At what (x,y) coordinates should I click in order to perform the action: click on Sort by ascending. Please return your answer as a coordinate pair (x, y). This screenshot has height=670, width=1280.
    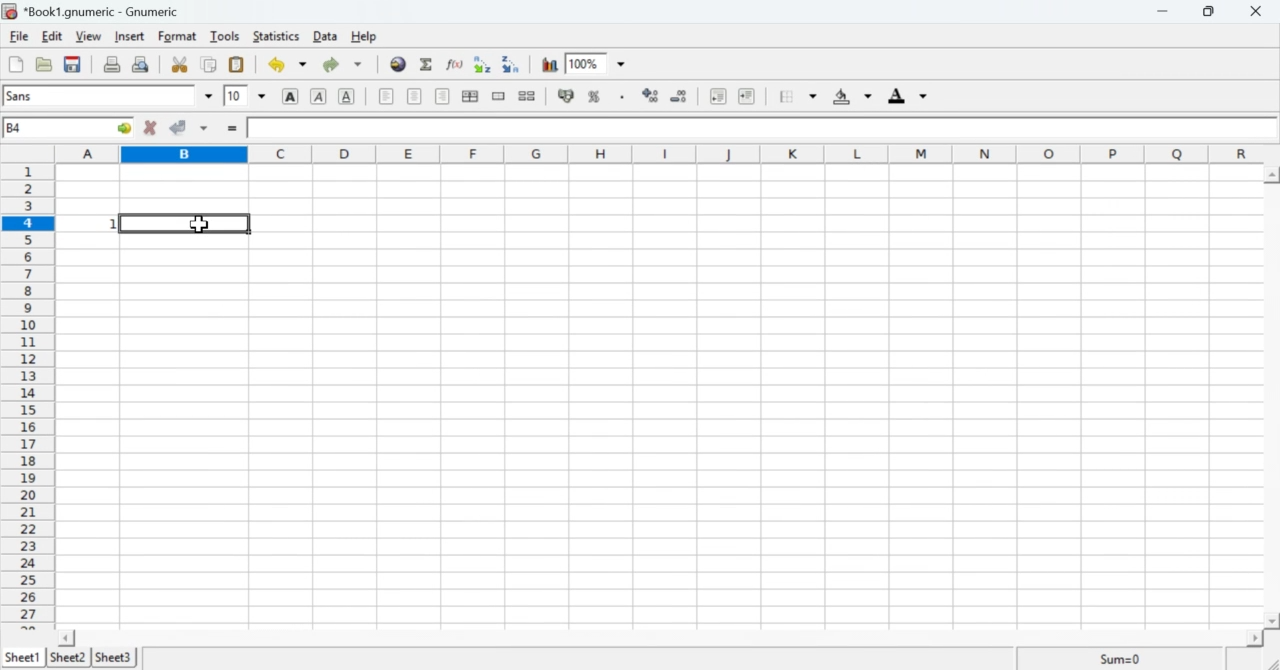
    Looking at the image, I should click on (648, 97).